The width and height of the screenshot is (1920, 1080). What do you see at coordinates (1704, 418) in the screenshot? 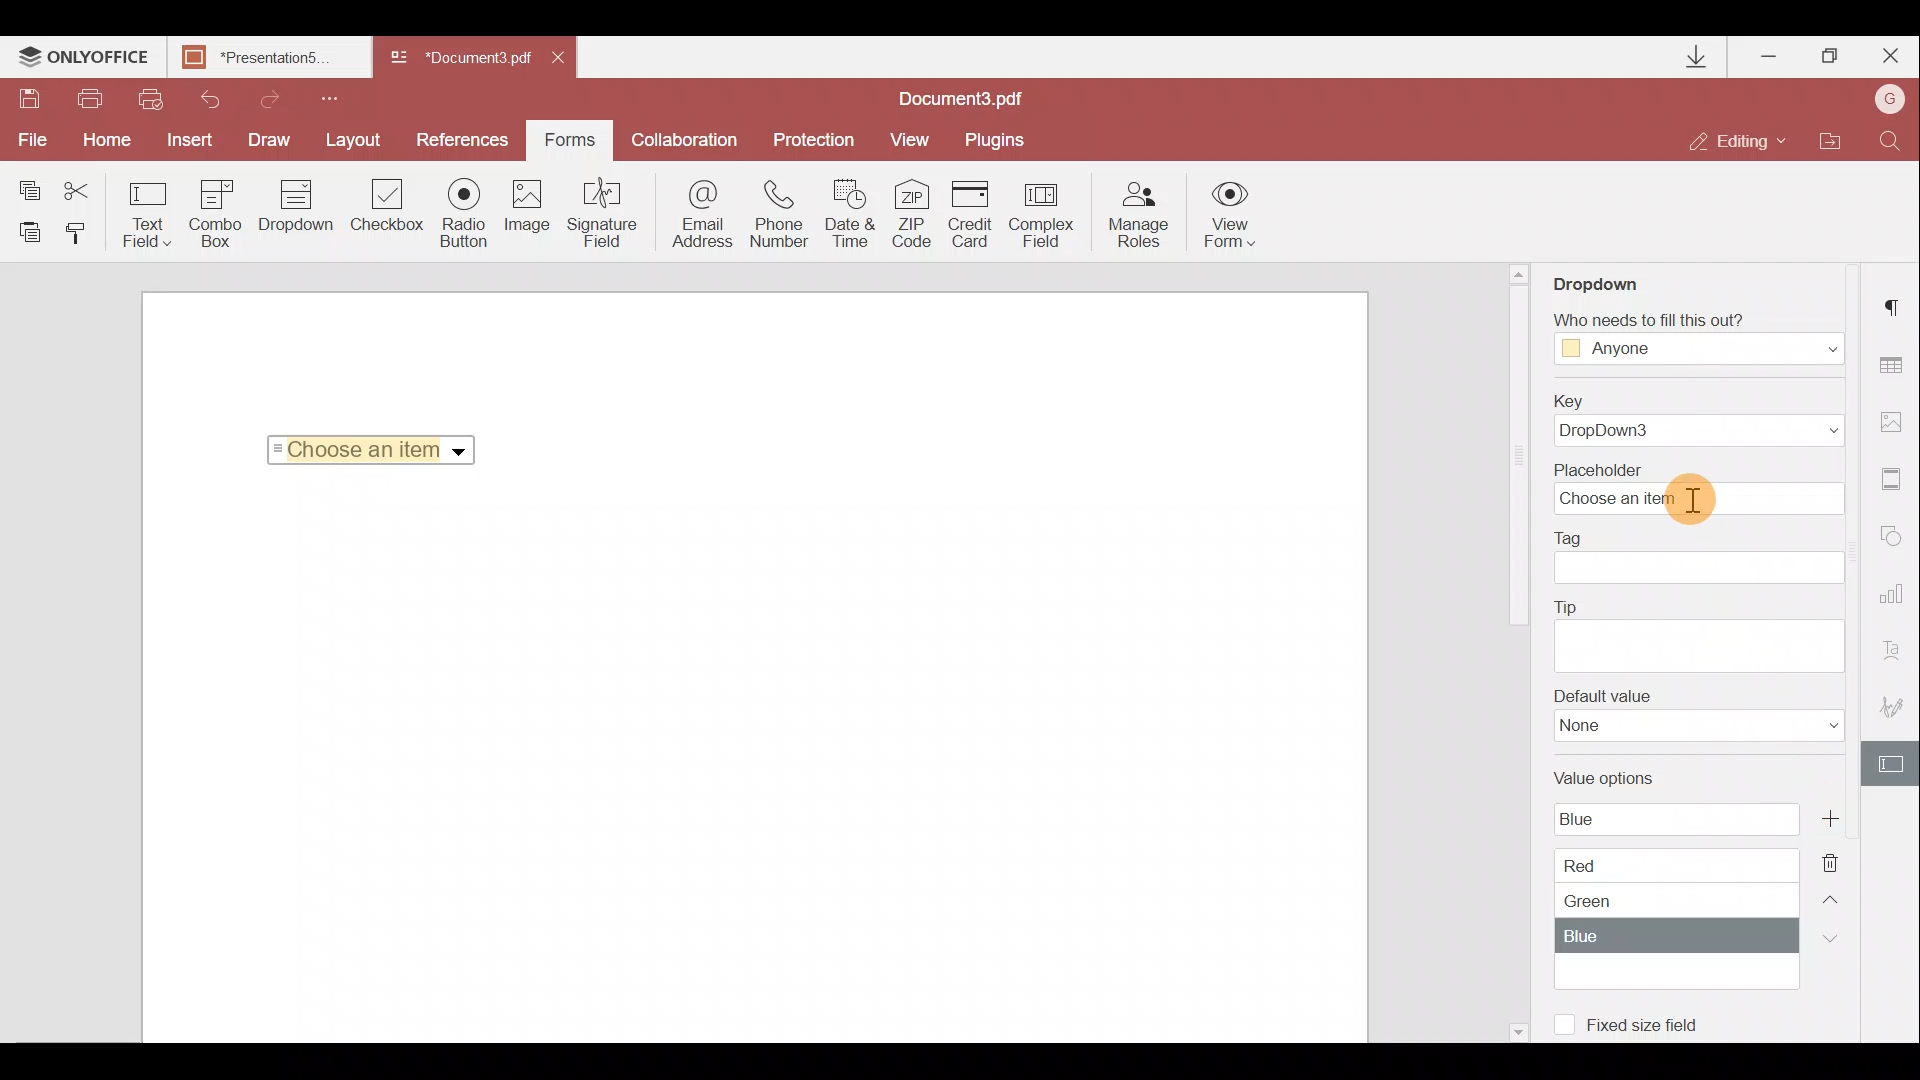
I see `Key` at bounding box center [1704, 418].